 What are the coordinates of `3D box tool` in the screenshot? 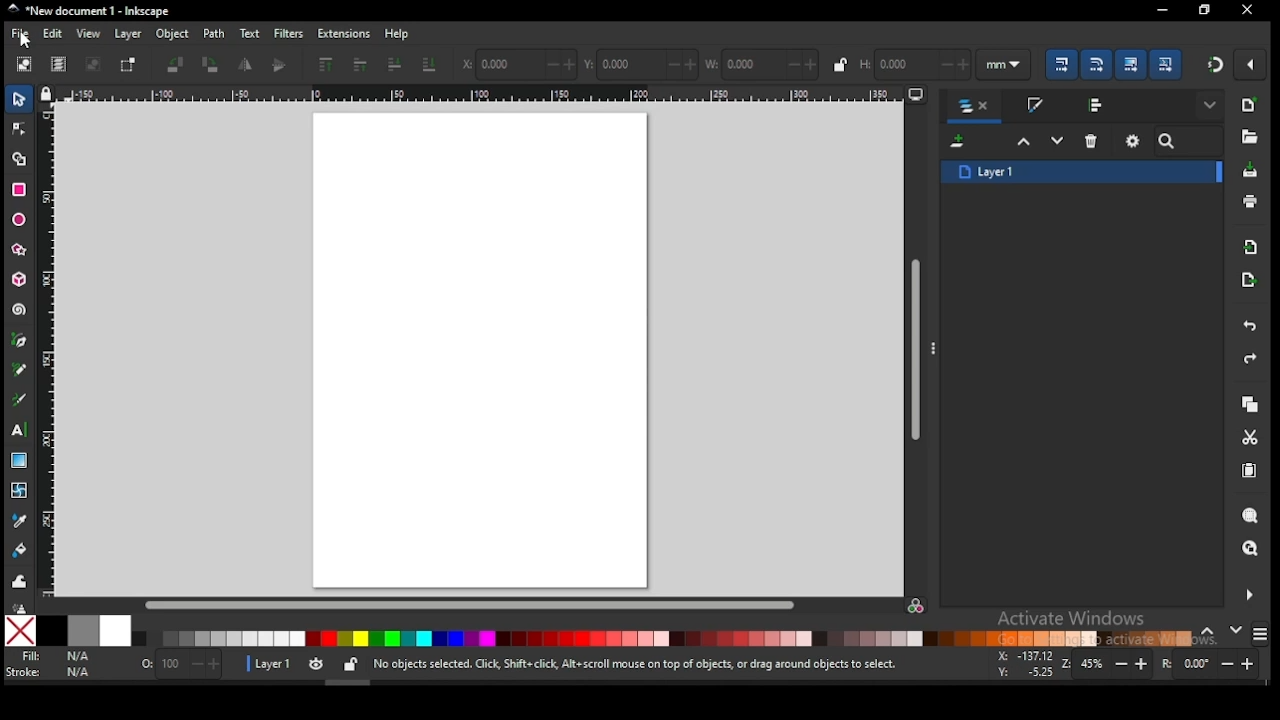 It's located at (21, 279).